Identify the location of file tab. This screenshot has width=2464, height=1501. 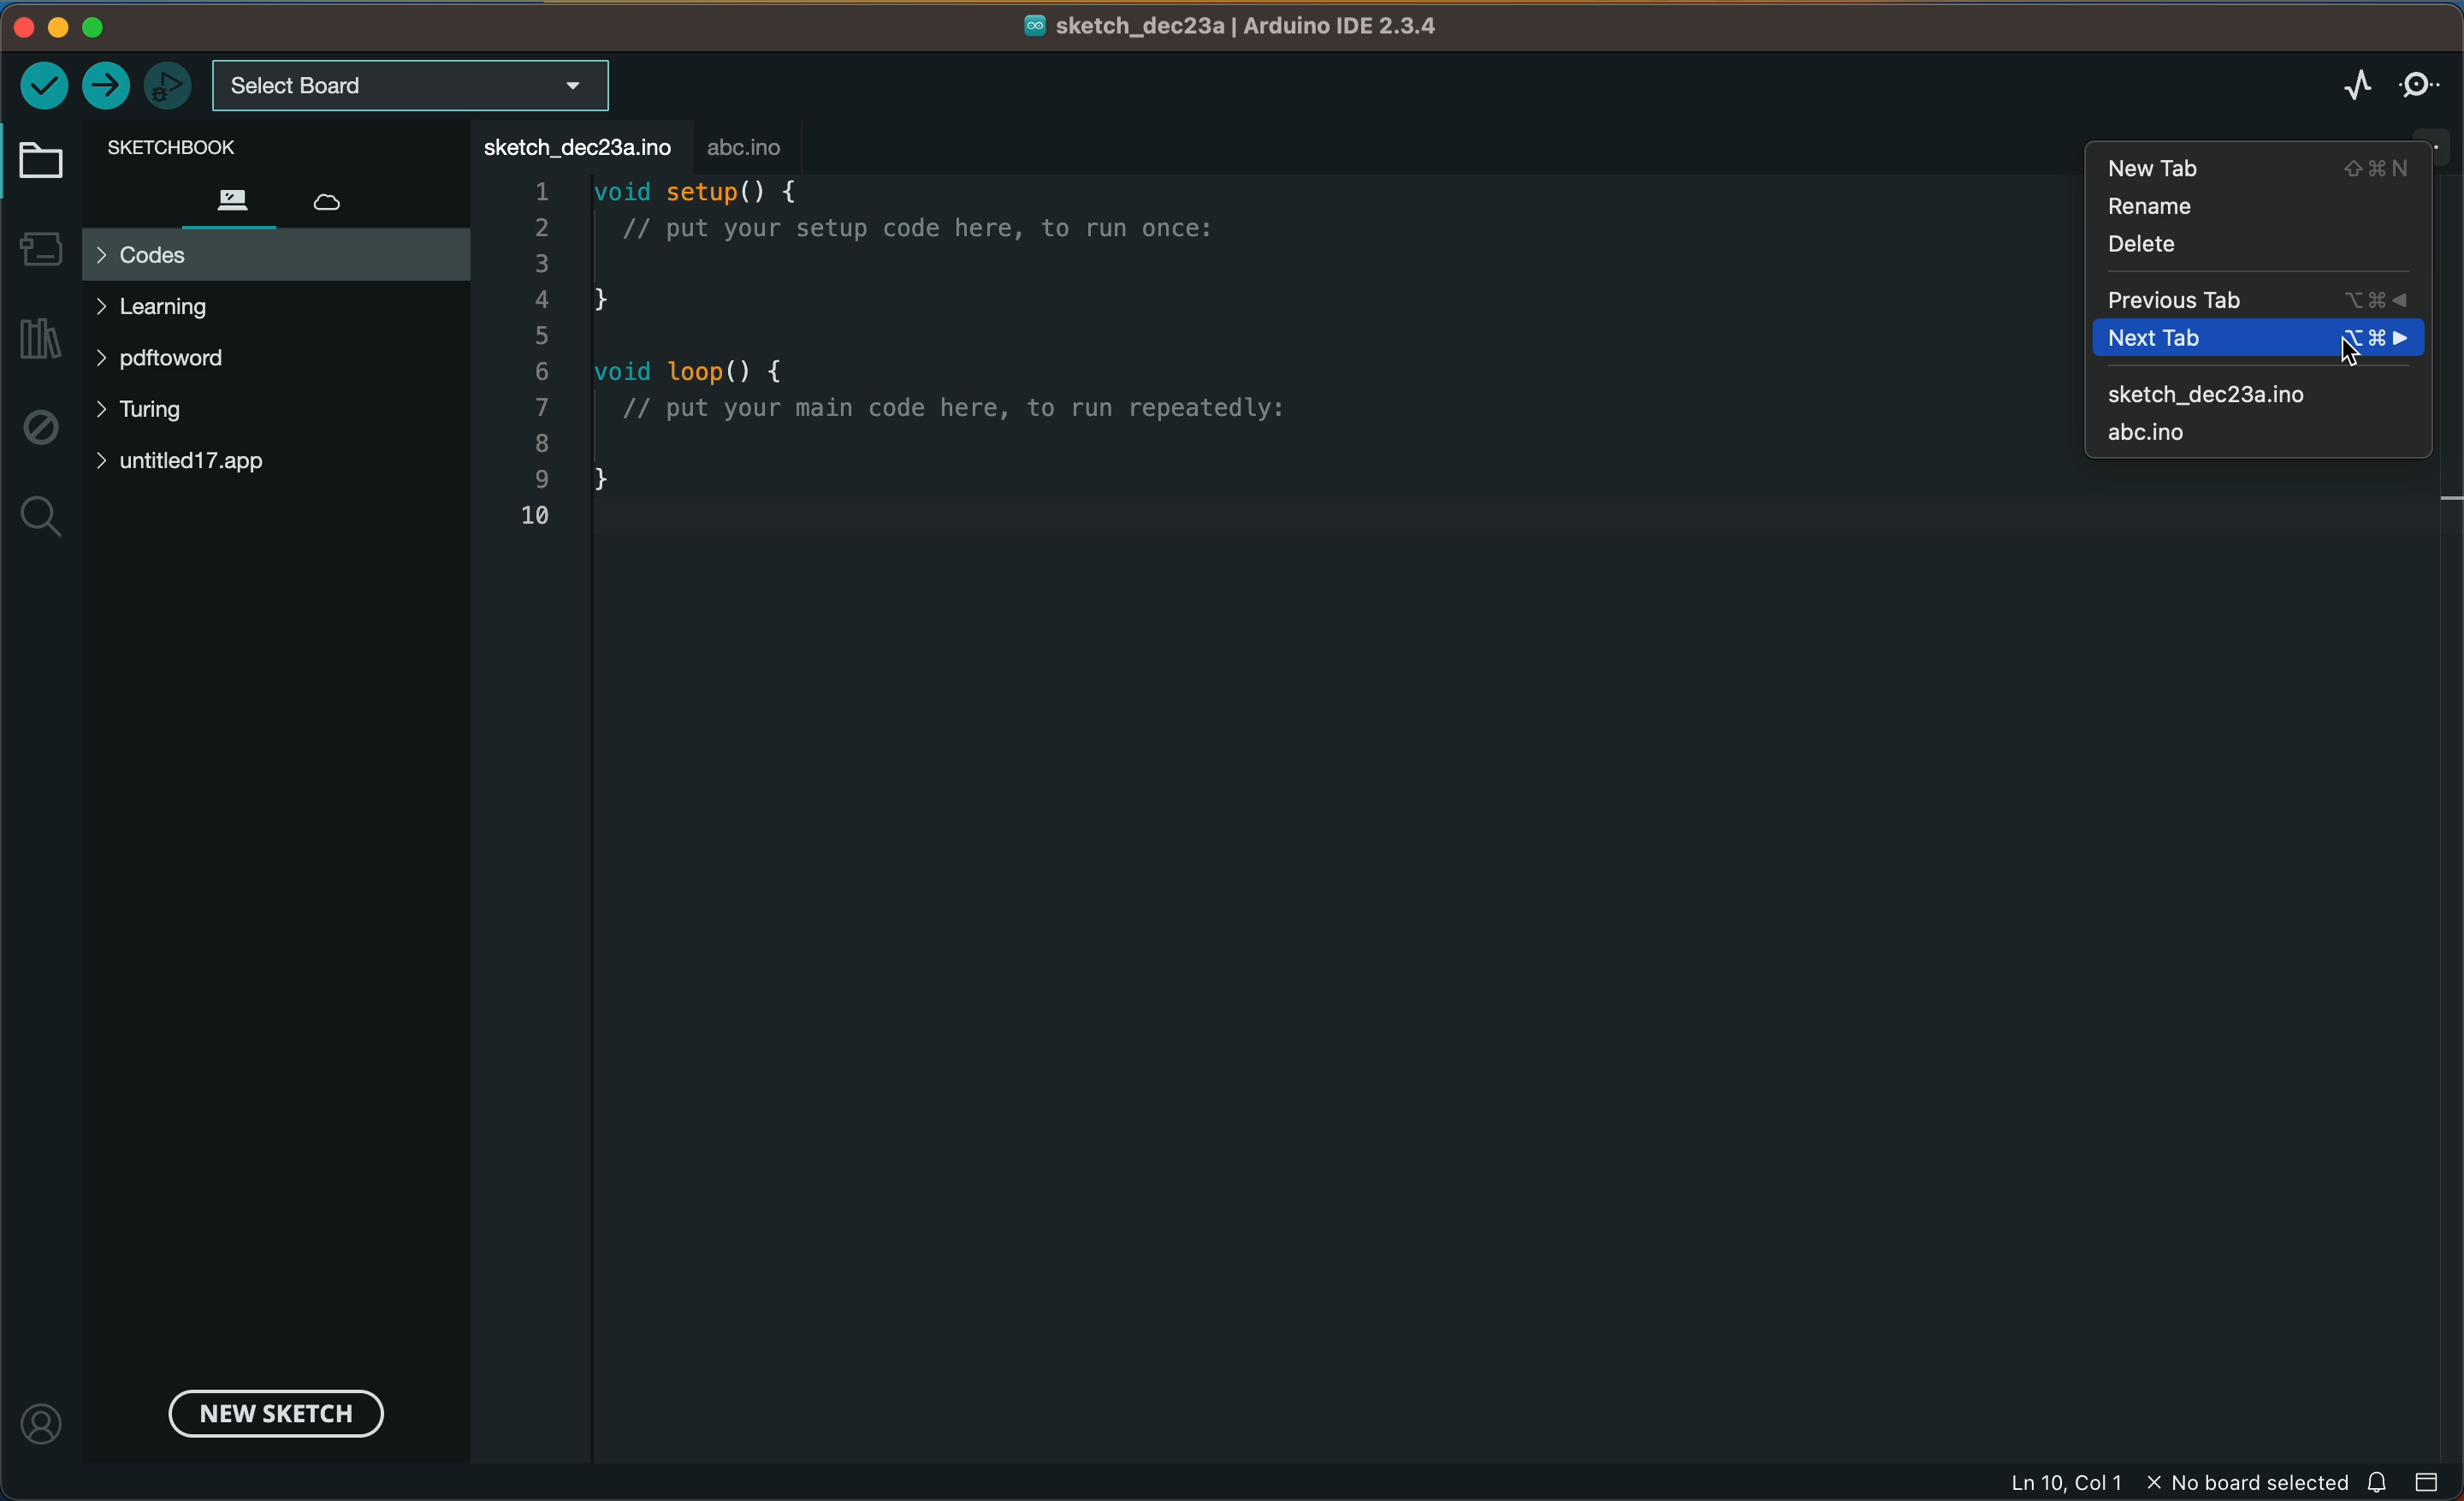
(573, 143).